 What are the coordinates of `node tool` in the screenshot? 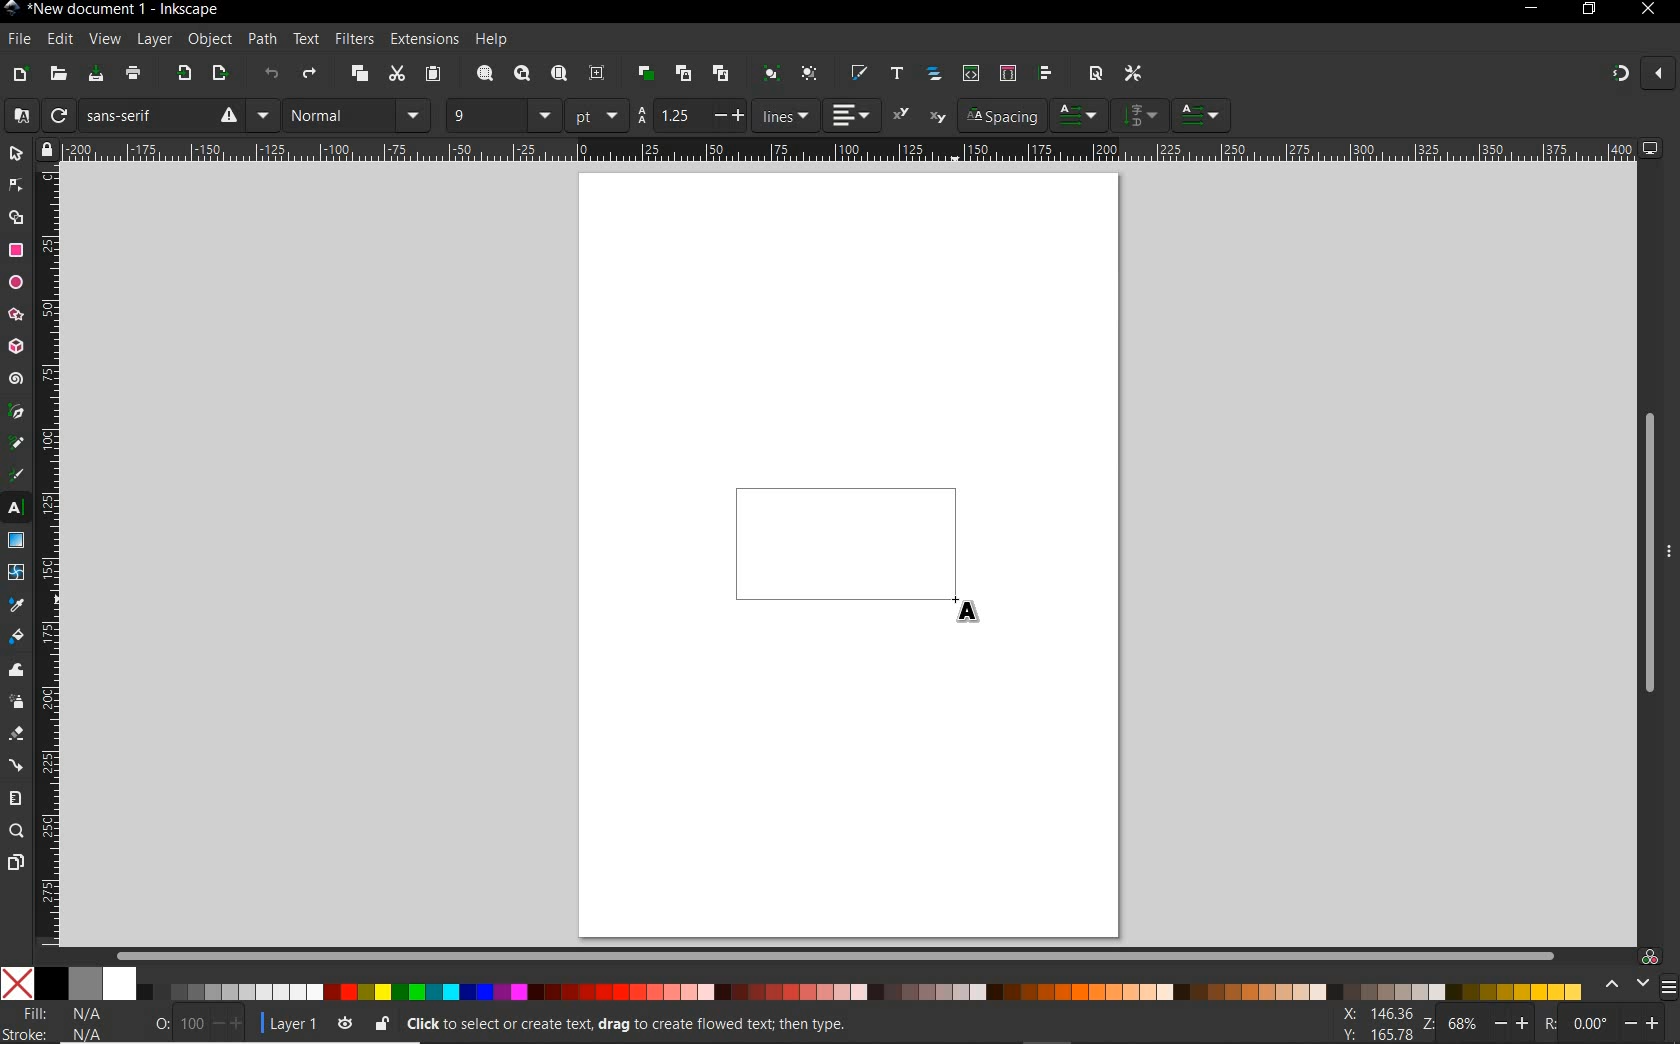 It's located at (16, 185).